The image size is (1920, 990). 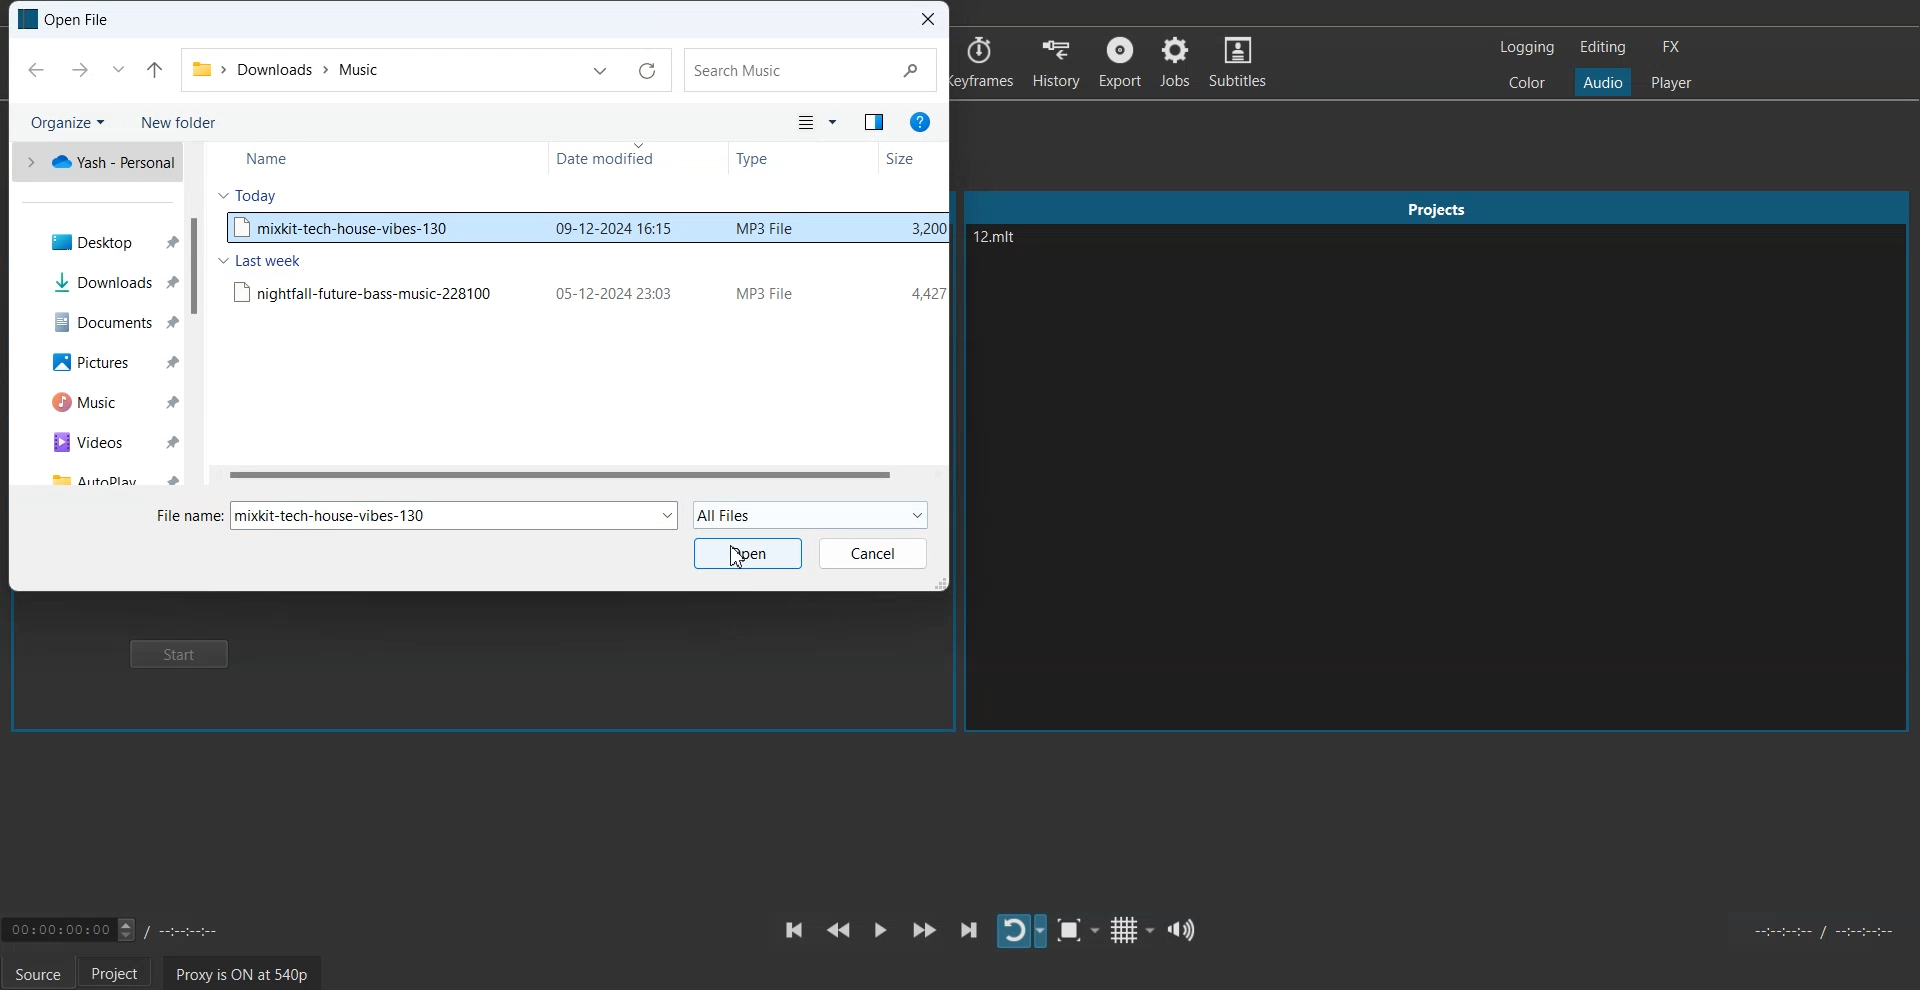 I want to click on Downloads, so click(x=94, y=281).